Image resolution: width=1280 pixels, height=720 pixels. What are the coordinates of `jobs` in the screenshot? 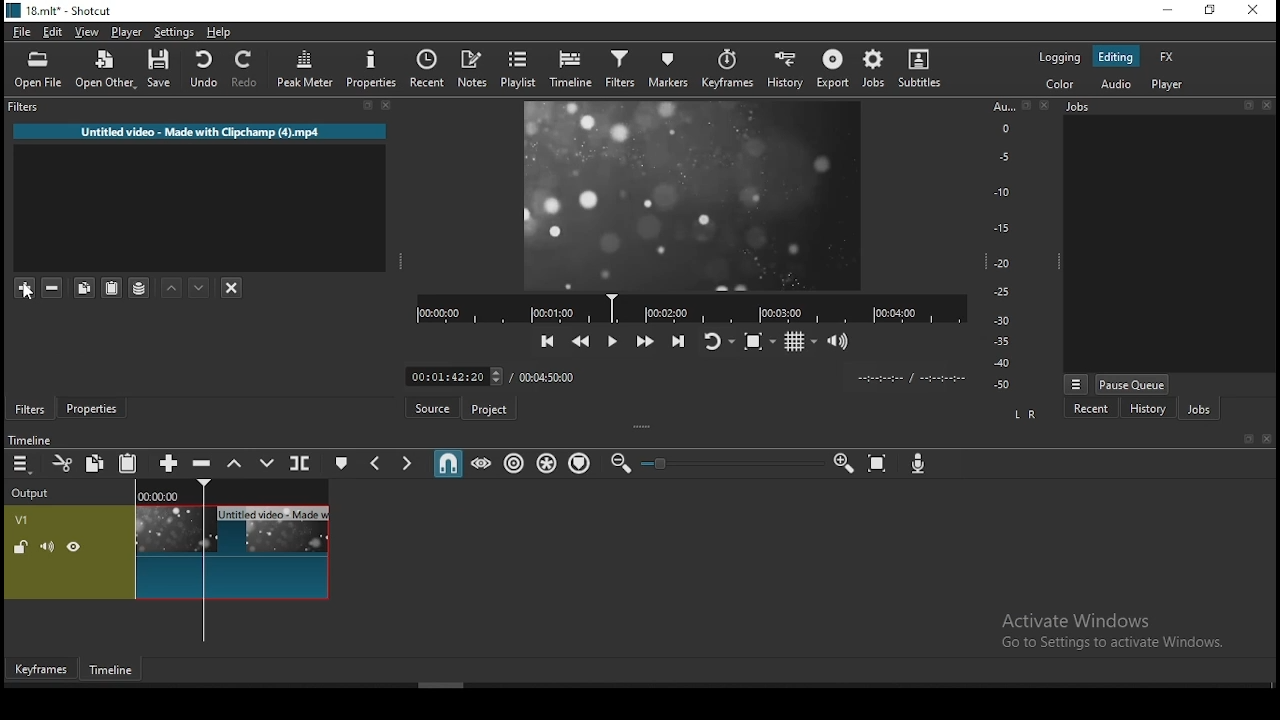 It's located at (1198, 408).